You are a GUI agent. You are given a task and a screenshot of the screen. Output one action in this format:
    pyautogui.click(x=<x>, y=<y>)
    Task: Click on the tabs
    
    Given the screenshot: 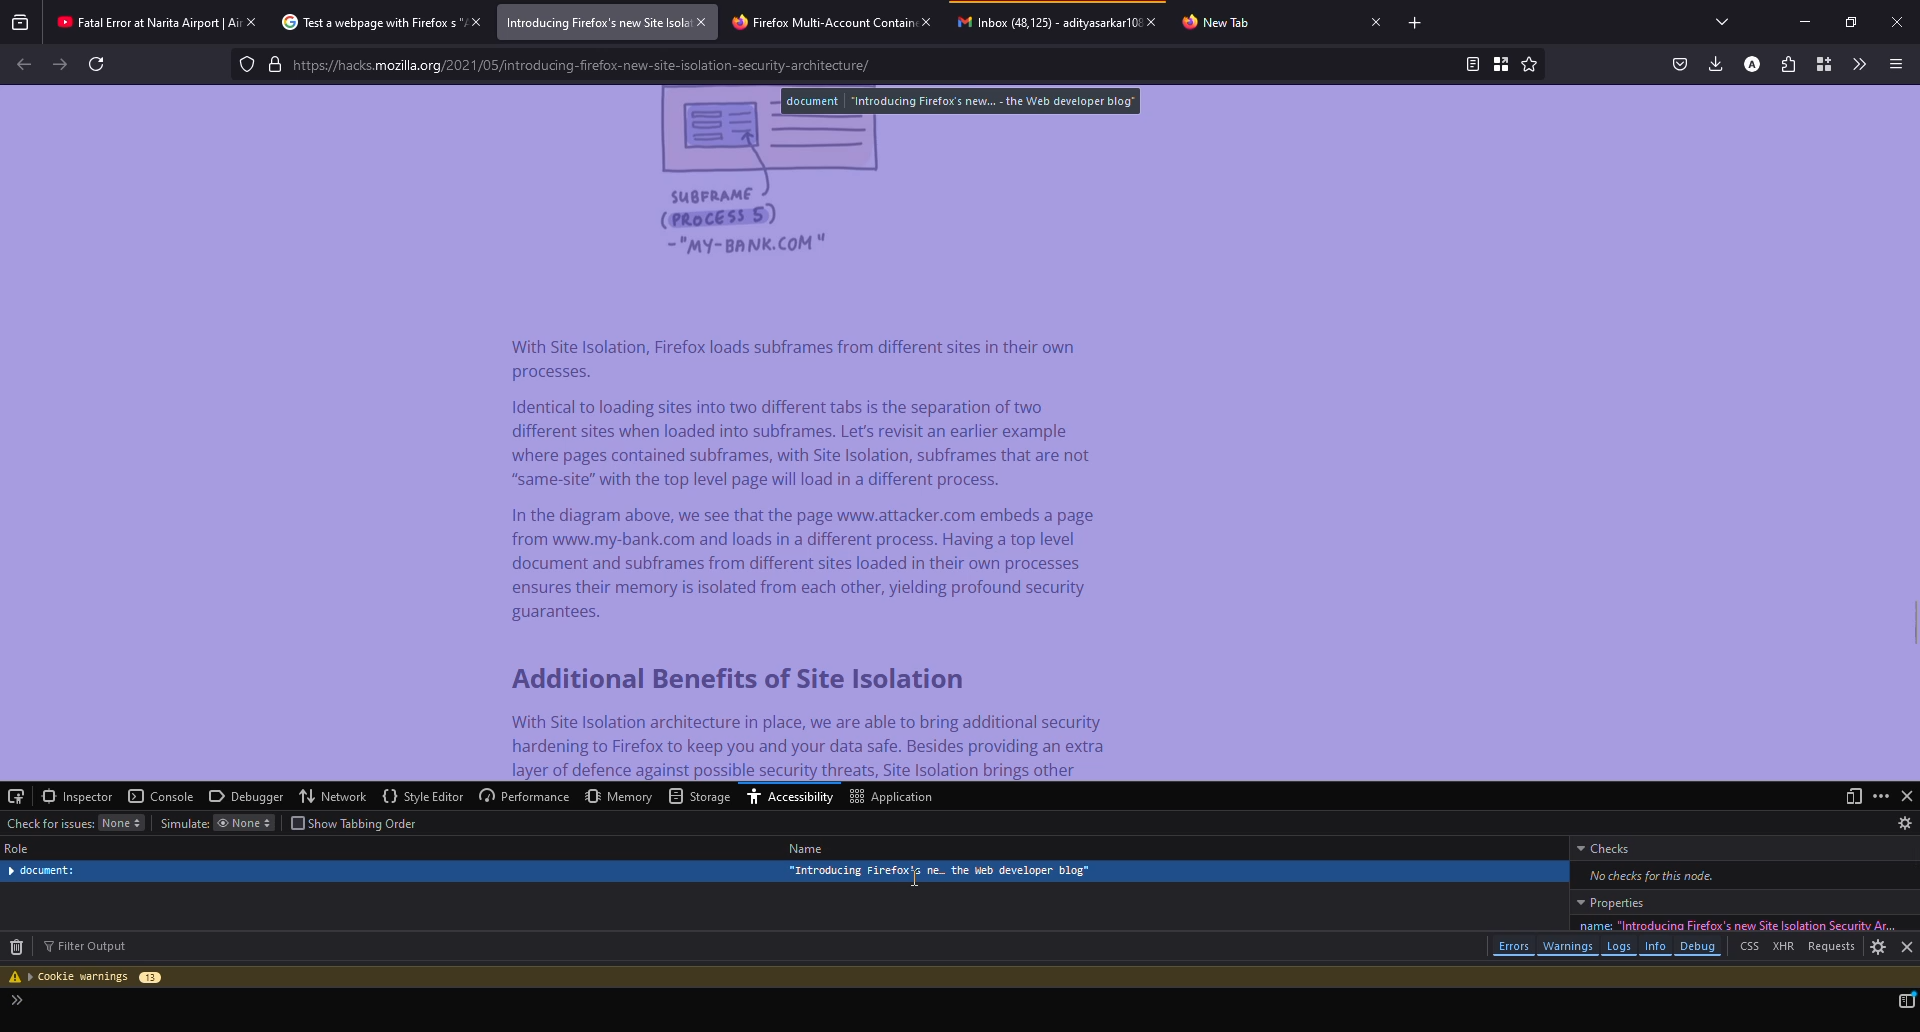 What is the action you would take?
    pyautogui.click(x=1723, y=21)
    